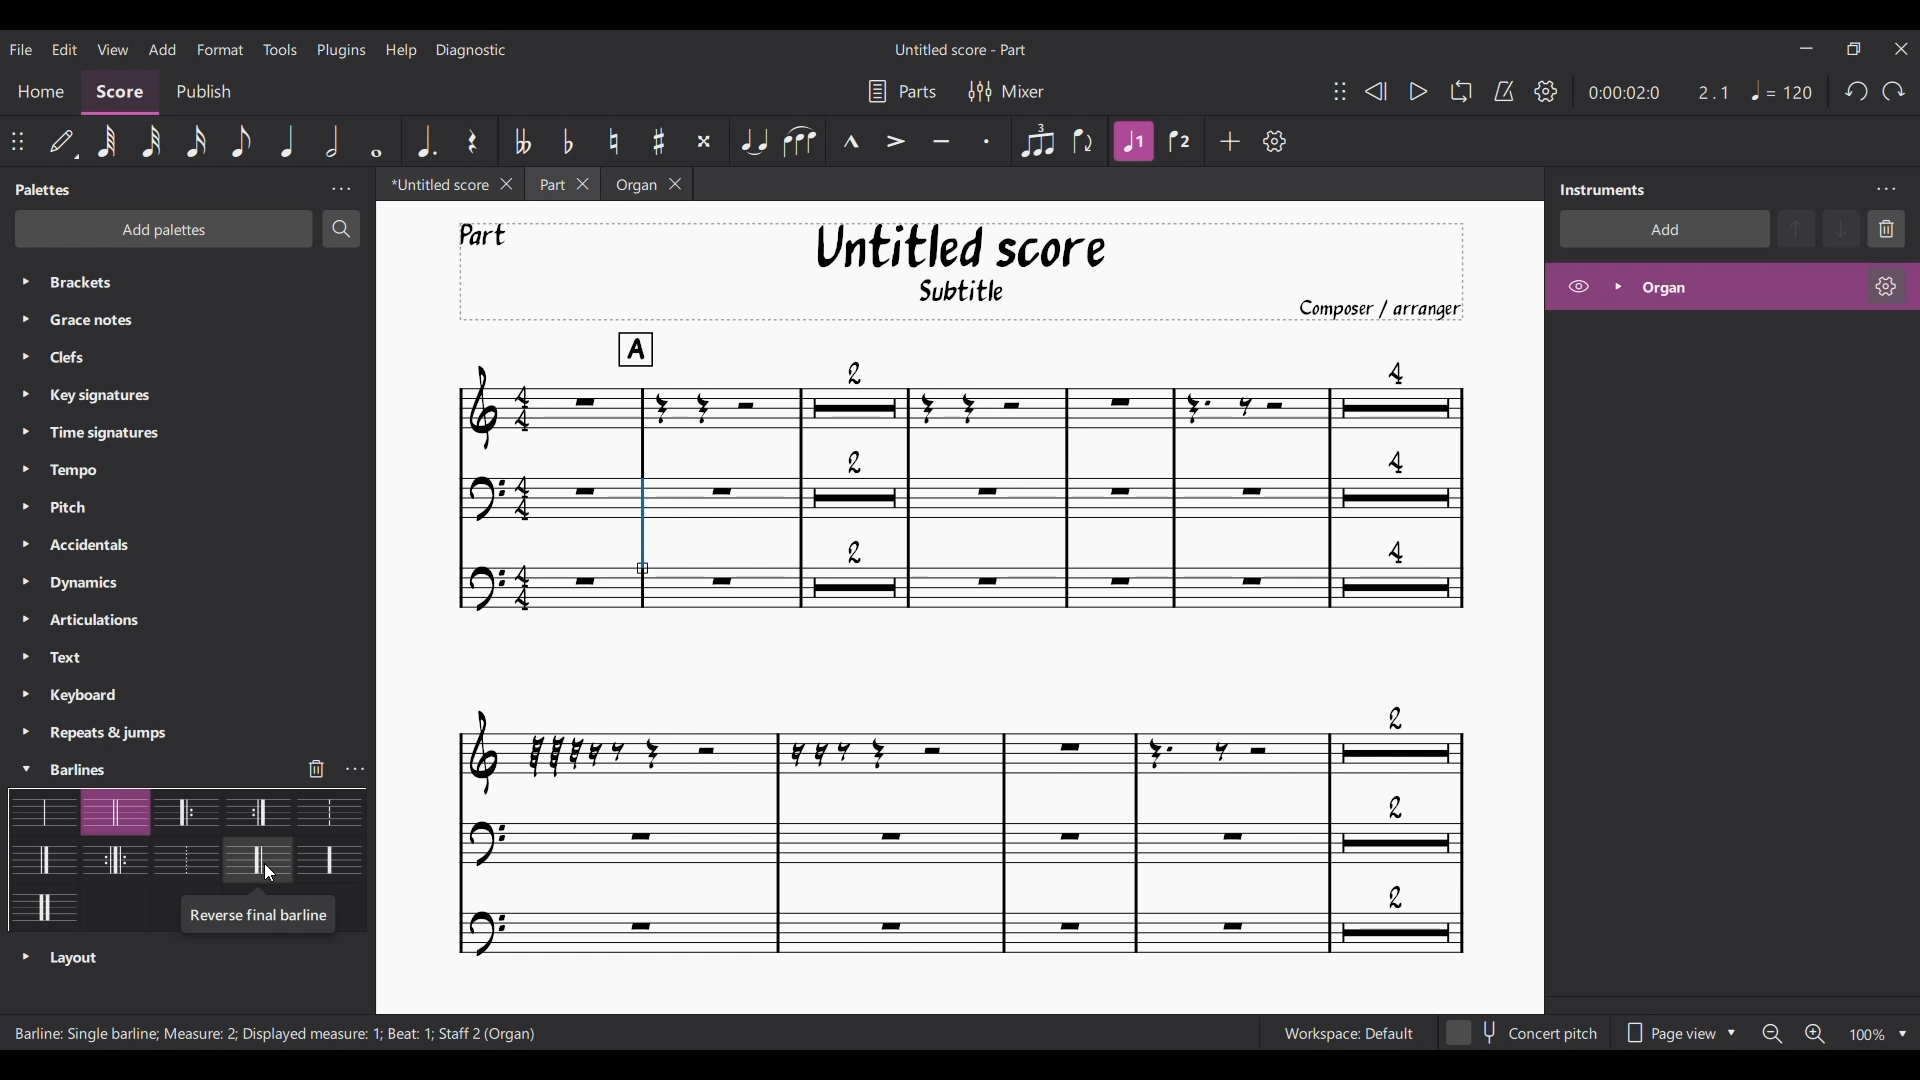 This screenshot has width=1920, height=1080. Describe the element at coordinates (942, 141) in the screenshot. I see `Tenuto` at that location.